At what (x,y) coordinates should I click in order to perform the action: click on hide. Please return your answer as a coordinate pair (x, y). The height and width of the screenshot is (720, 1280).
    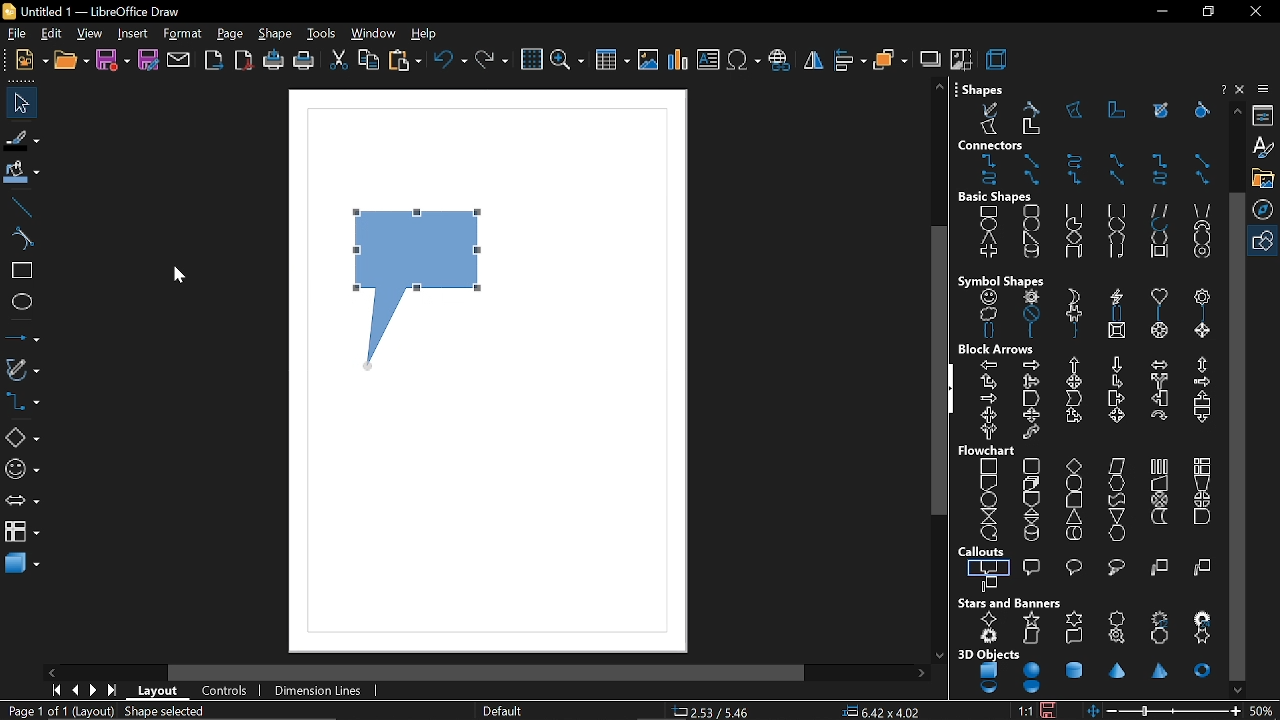
    Looking at the image, I should click on (951, 390).